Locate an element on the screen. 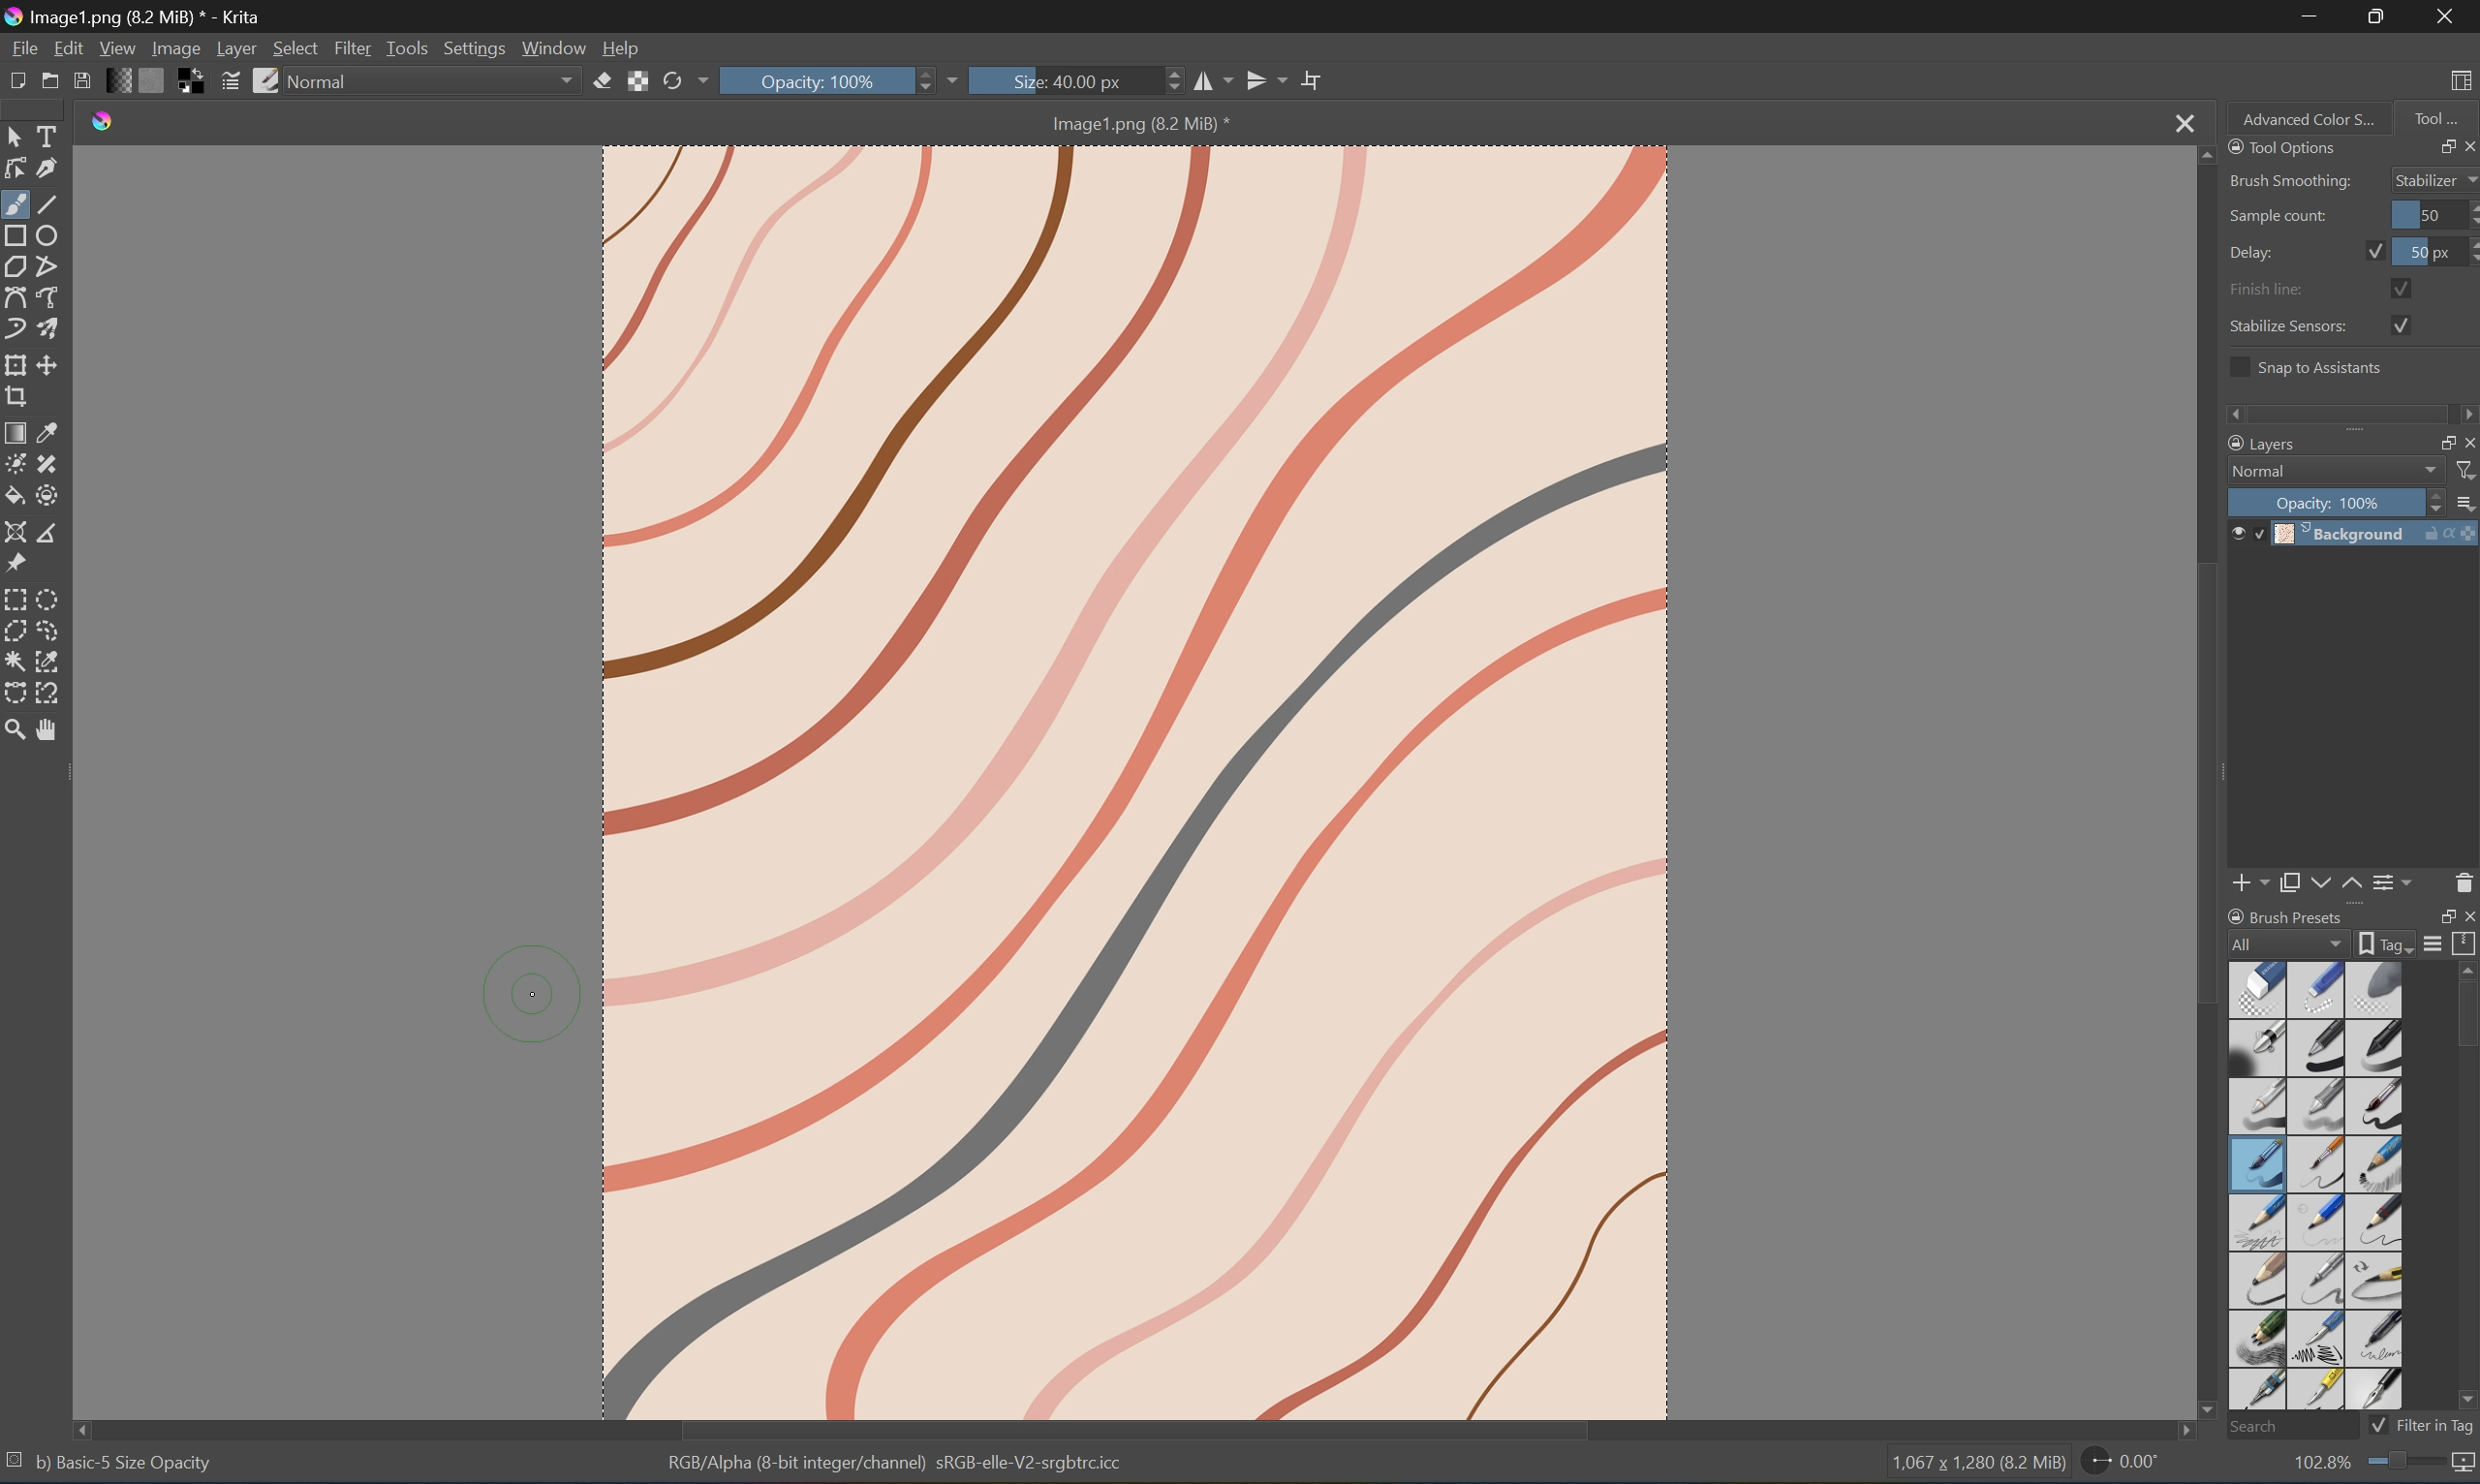 The width and height of the screenshot is (2480, 1484). Storage resources is located at coordinates (2465, 943).